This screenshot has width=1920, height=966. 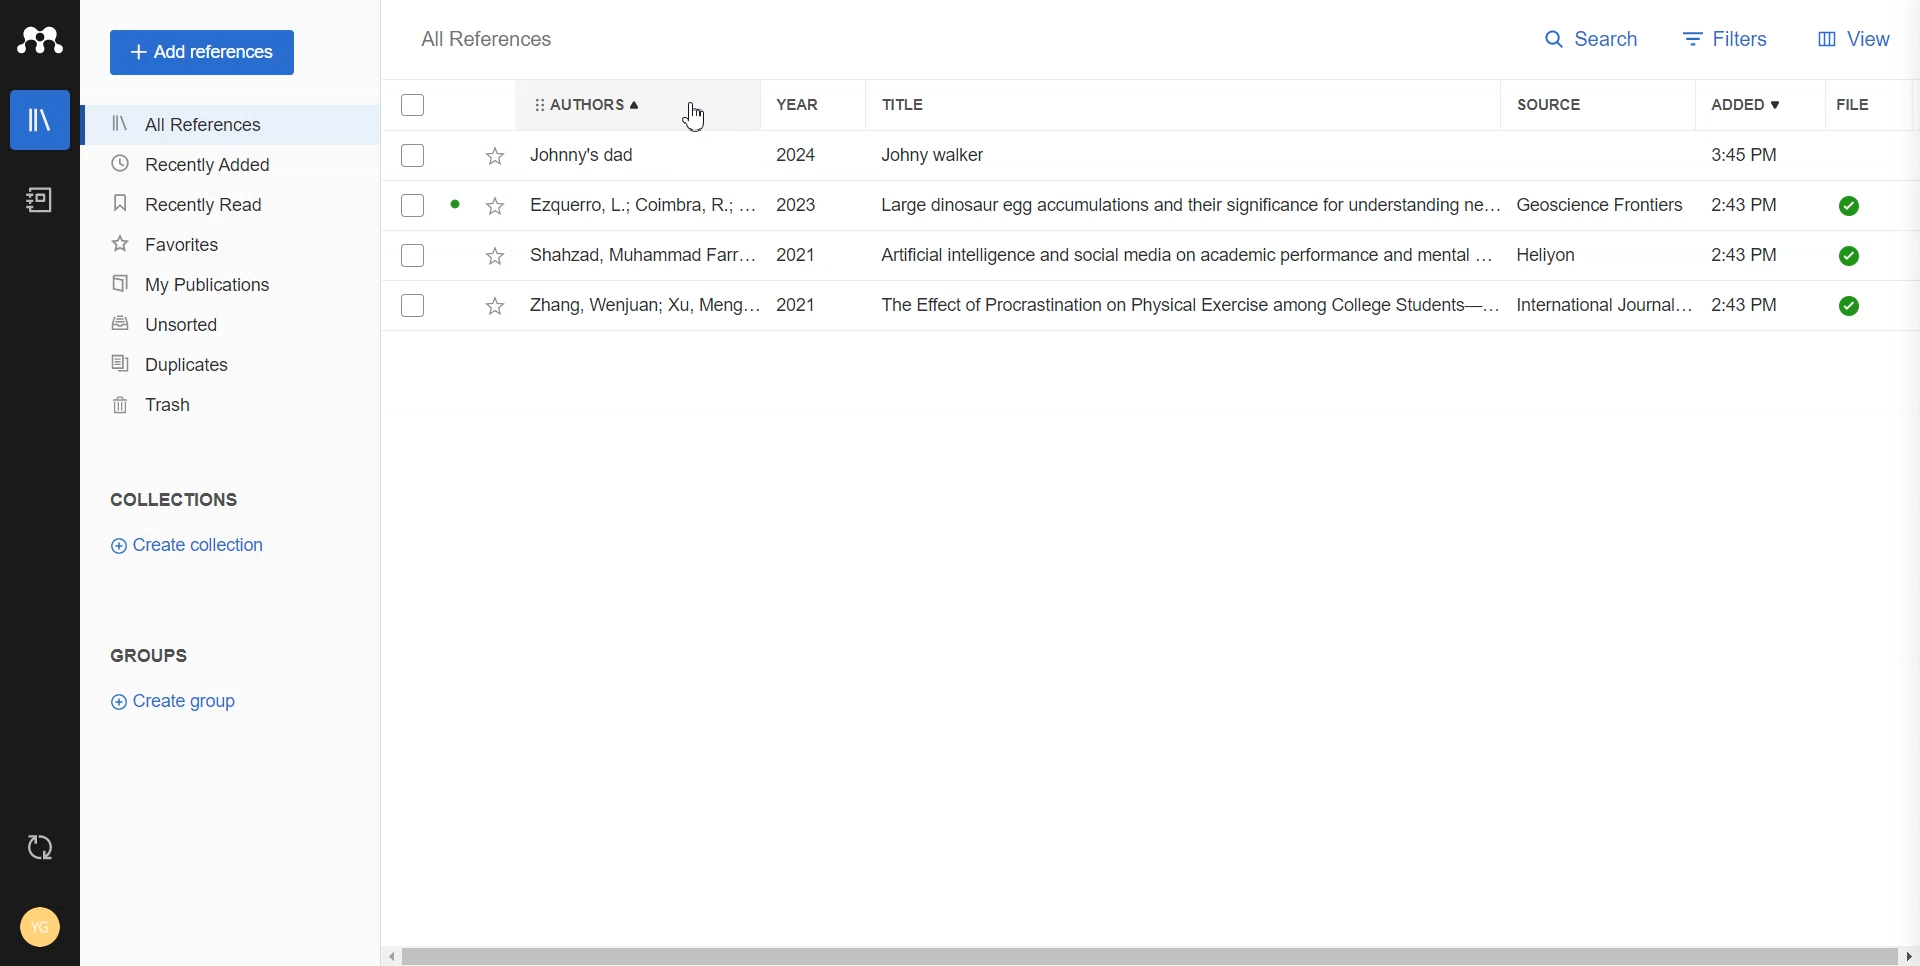 I want to click on All Reference, so click(x=479, y=38).